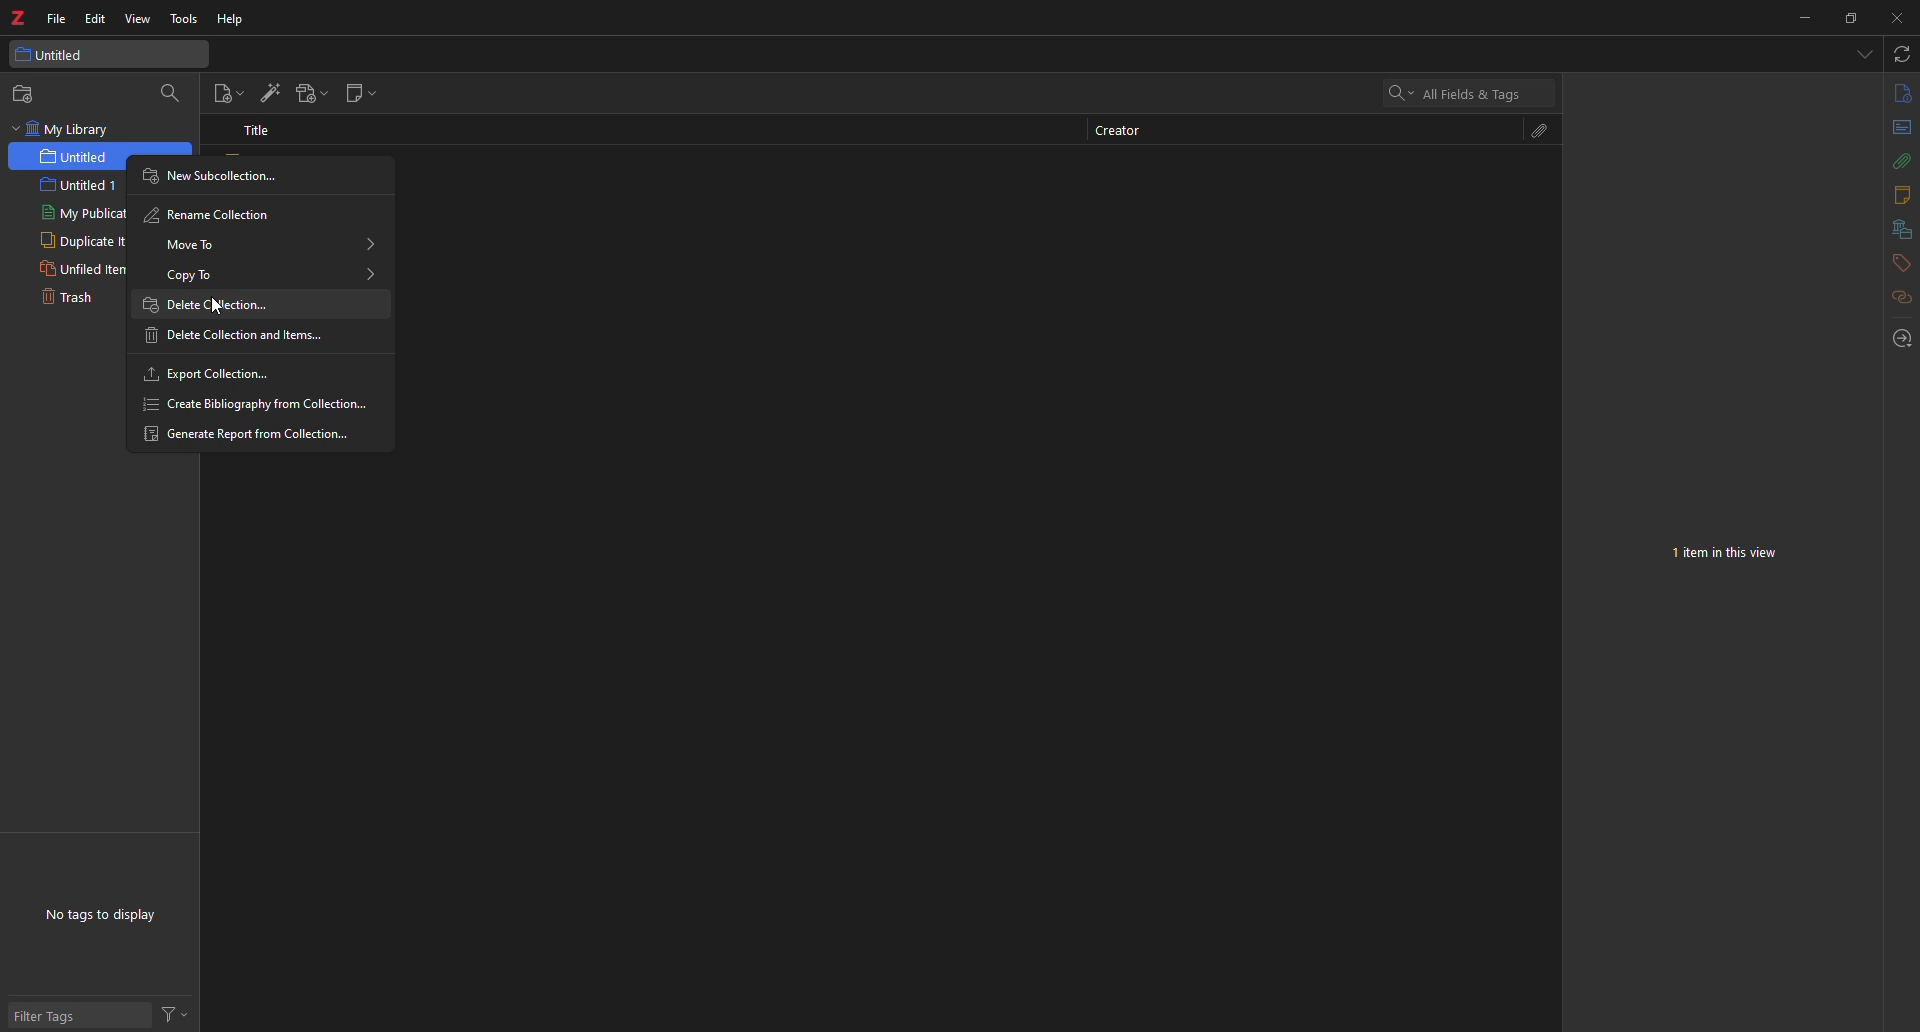  I want to click on rename collection, so click(211, 213).